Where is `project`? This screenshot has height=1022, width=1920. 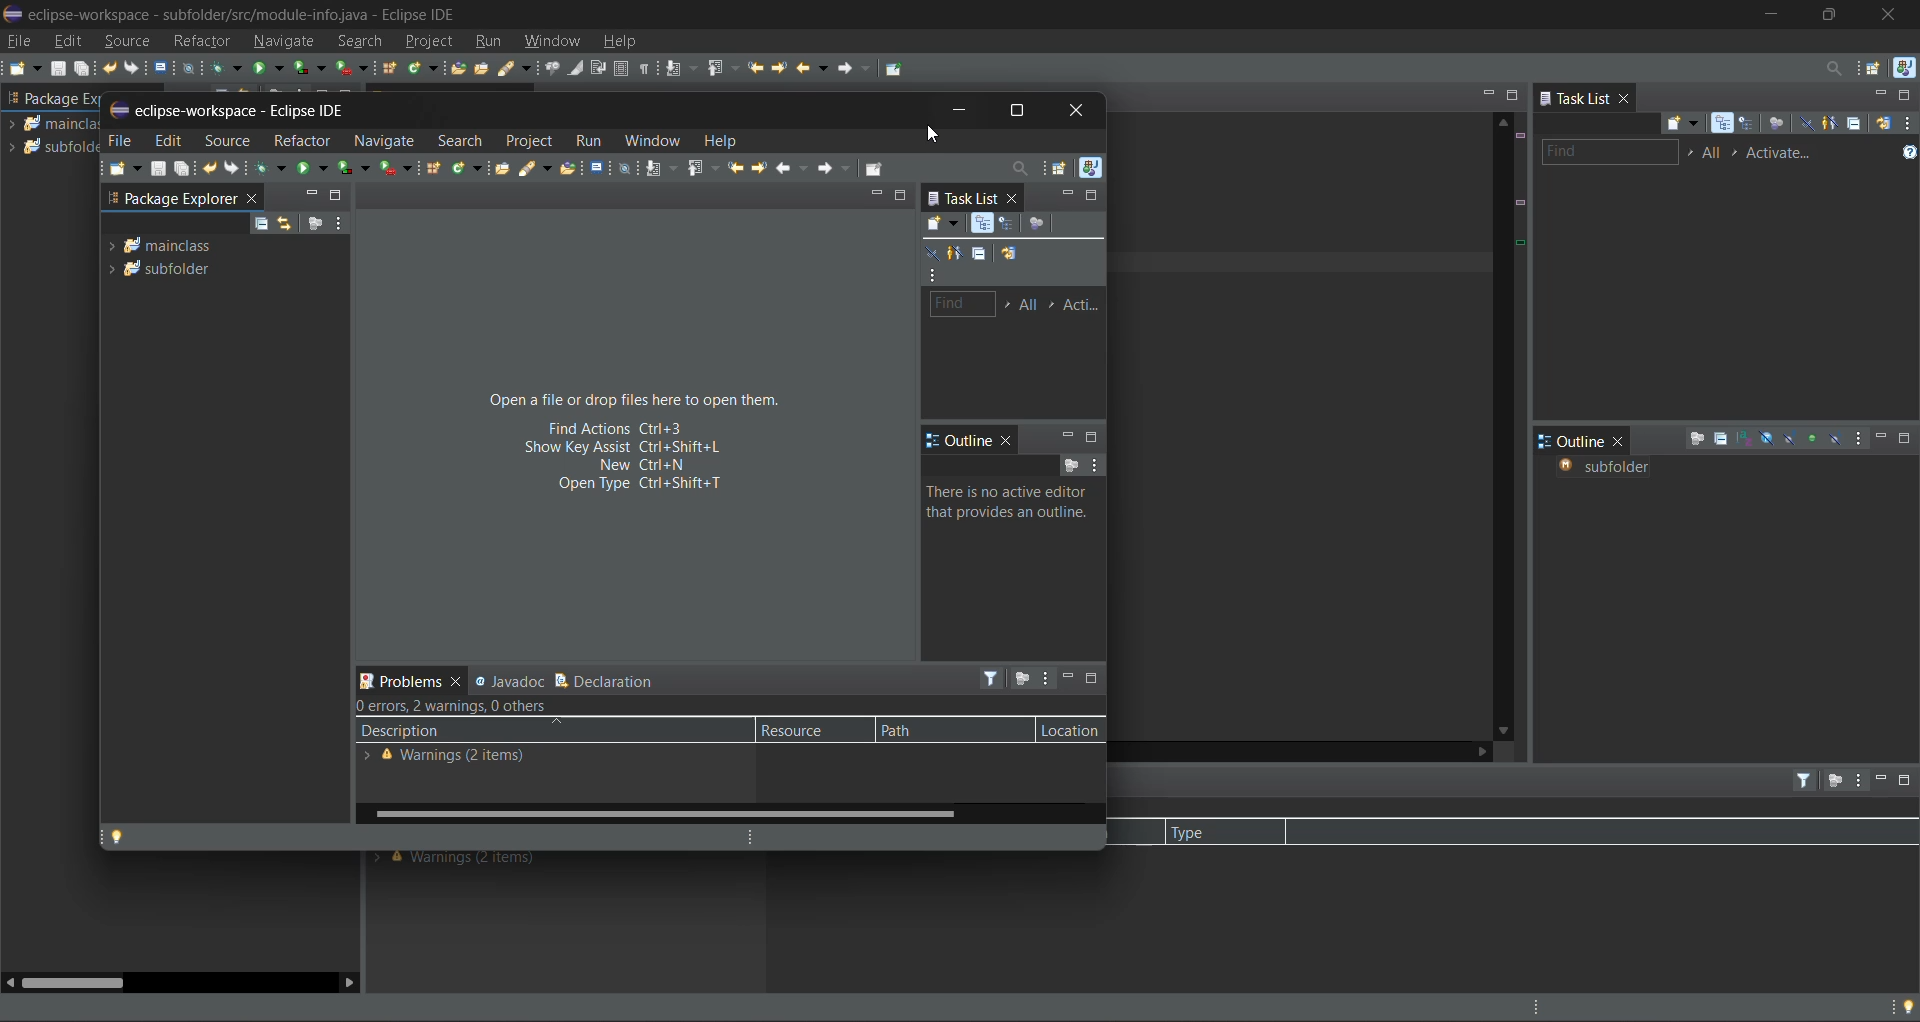
project is located at coordinates (433, 41).